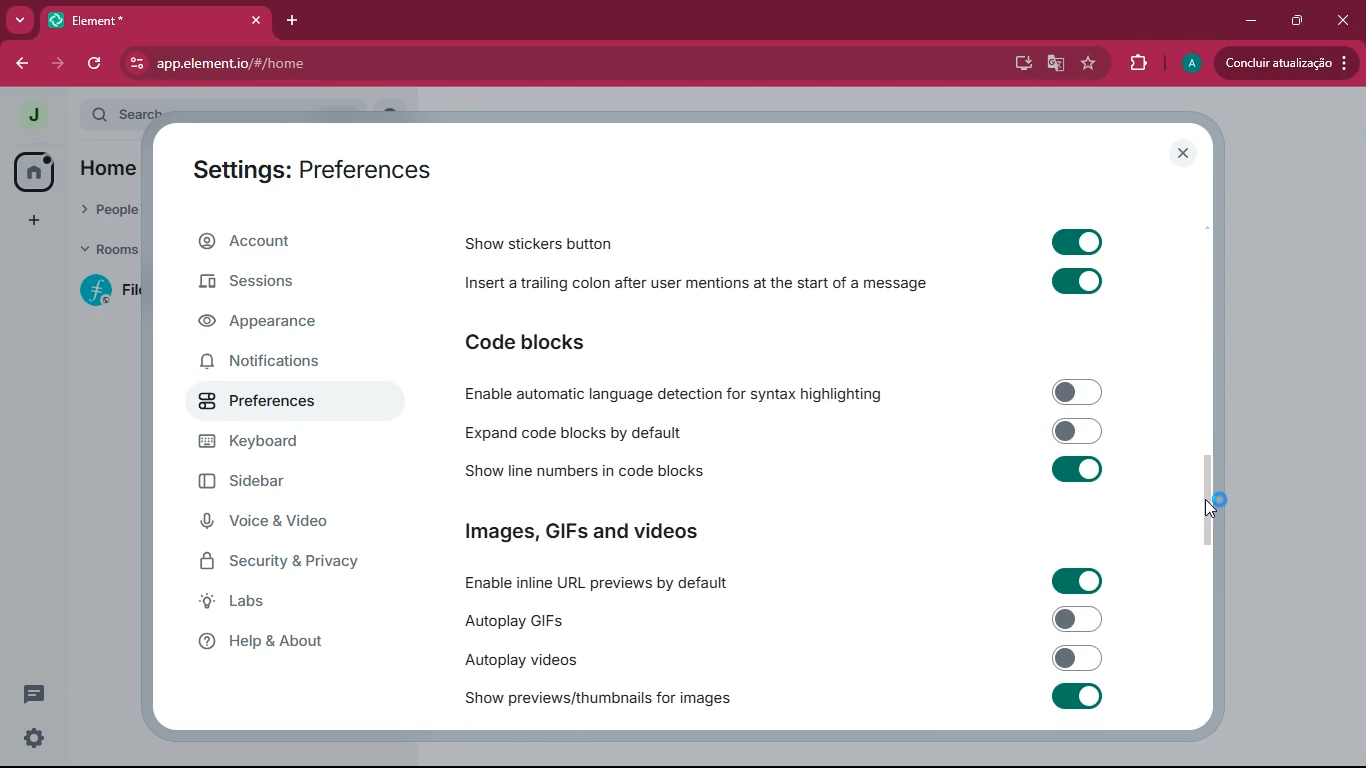 This screenshot has height=768, width=1366. What do you see at coordinates (283, 241) in the screenshot?
I see `Account` at bounding box center [283, 241].